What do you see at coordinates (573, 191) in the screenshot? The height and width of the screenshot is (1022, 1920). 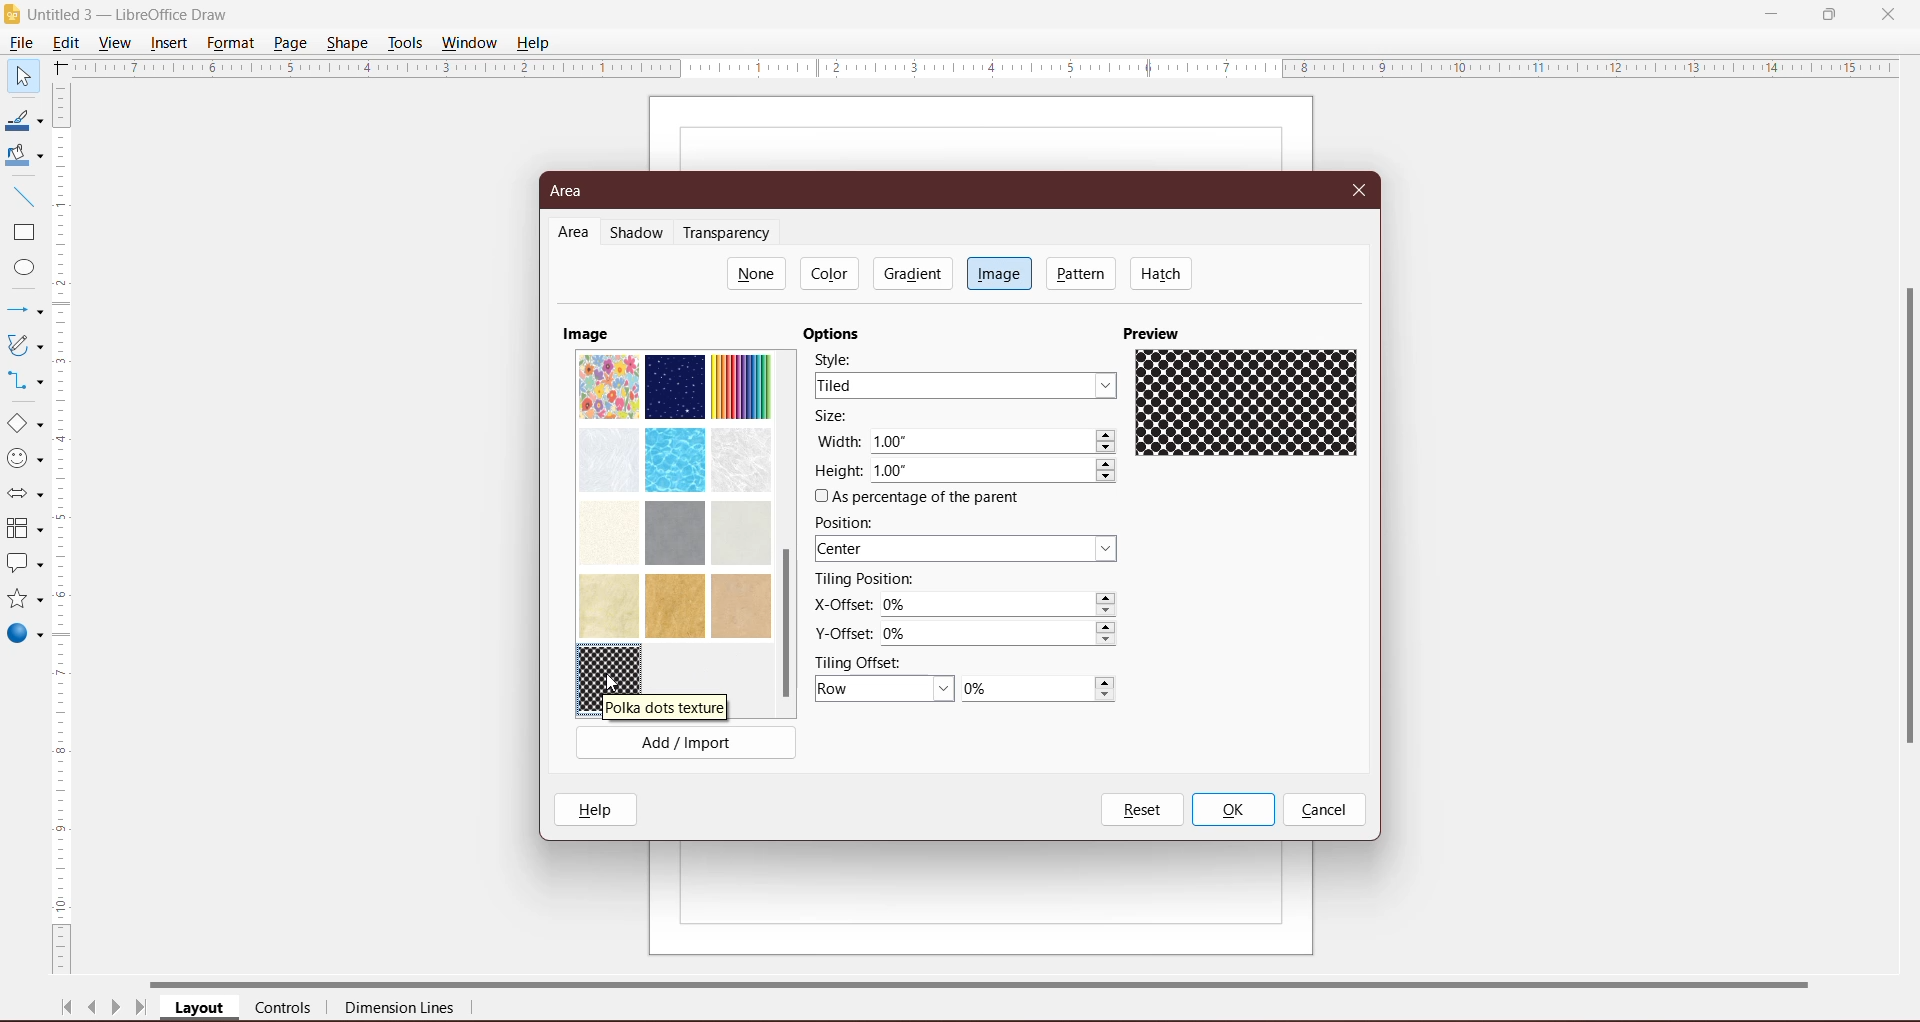 I see `Area` at bounding box center [573, 191].